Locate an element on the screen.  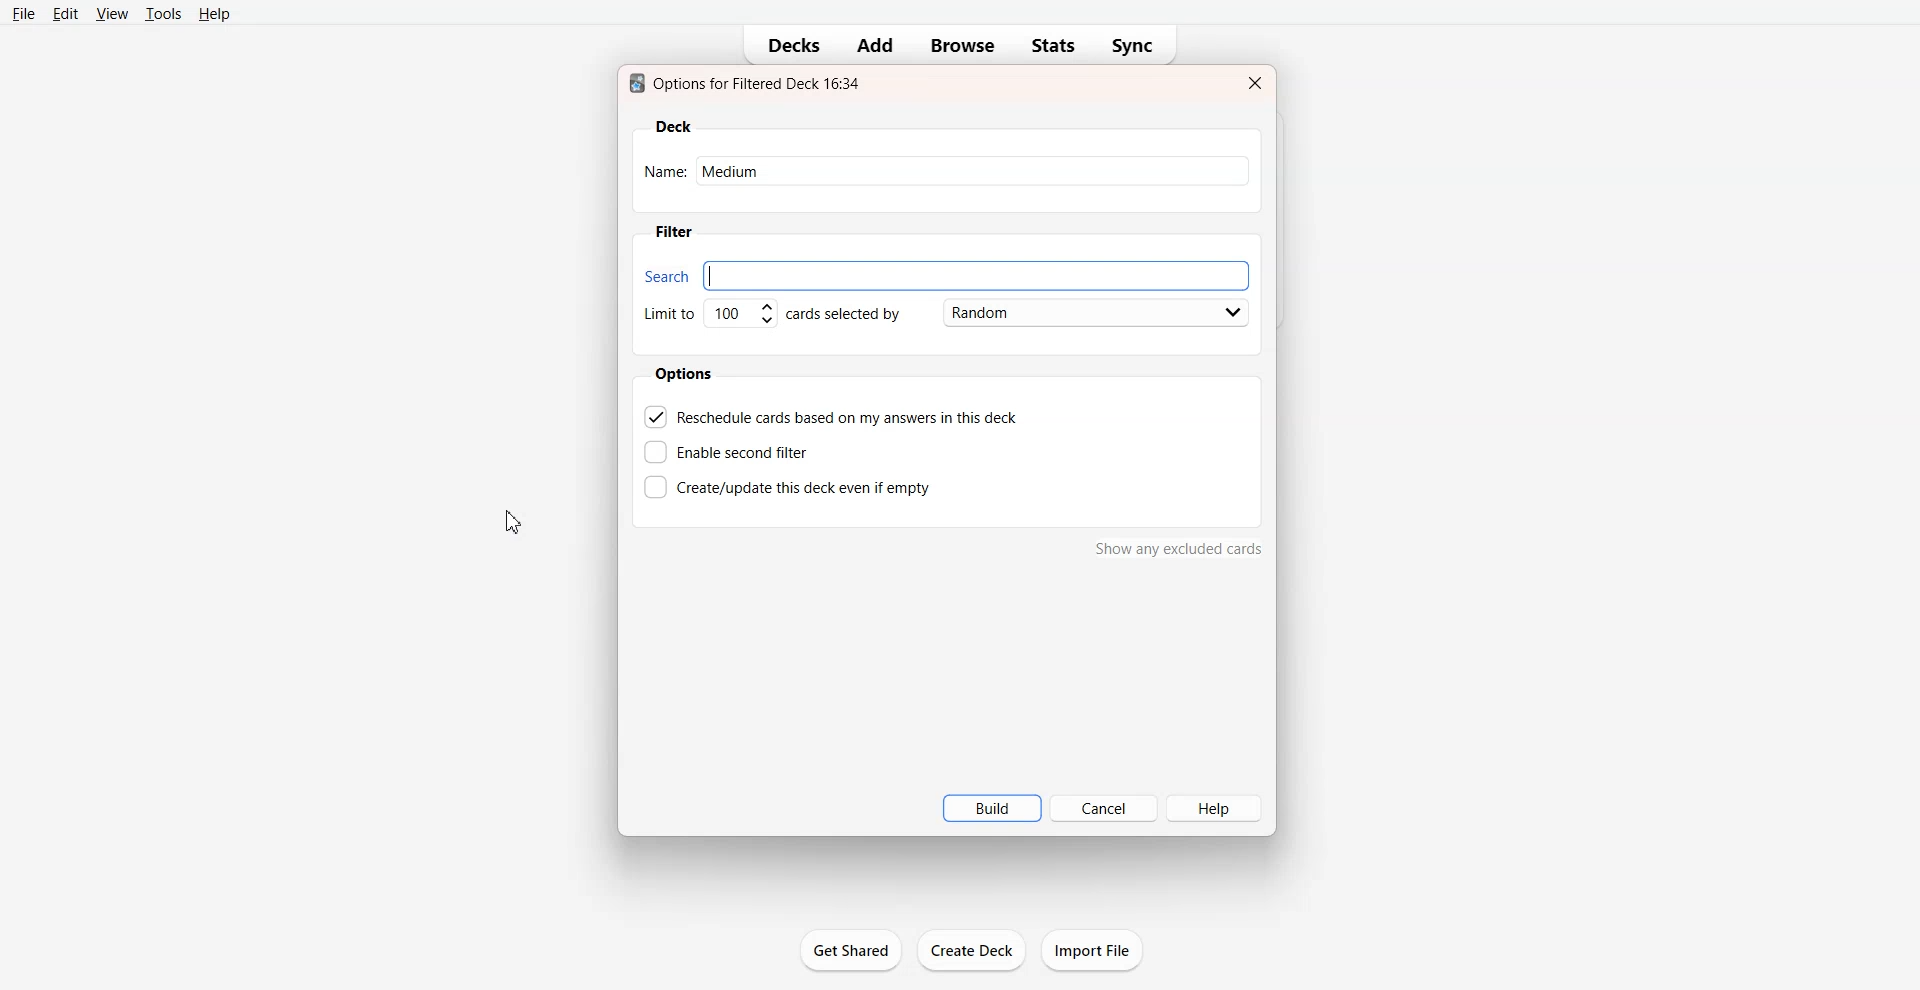
View is located at coordinates (112, 13).